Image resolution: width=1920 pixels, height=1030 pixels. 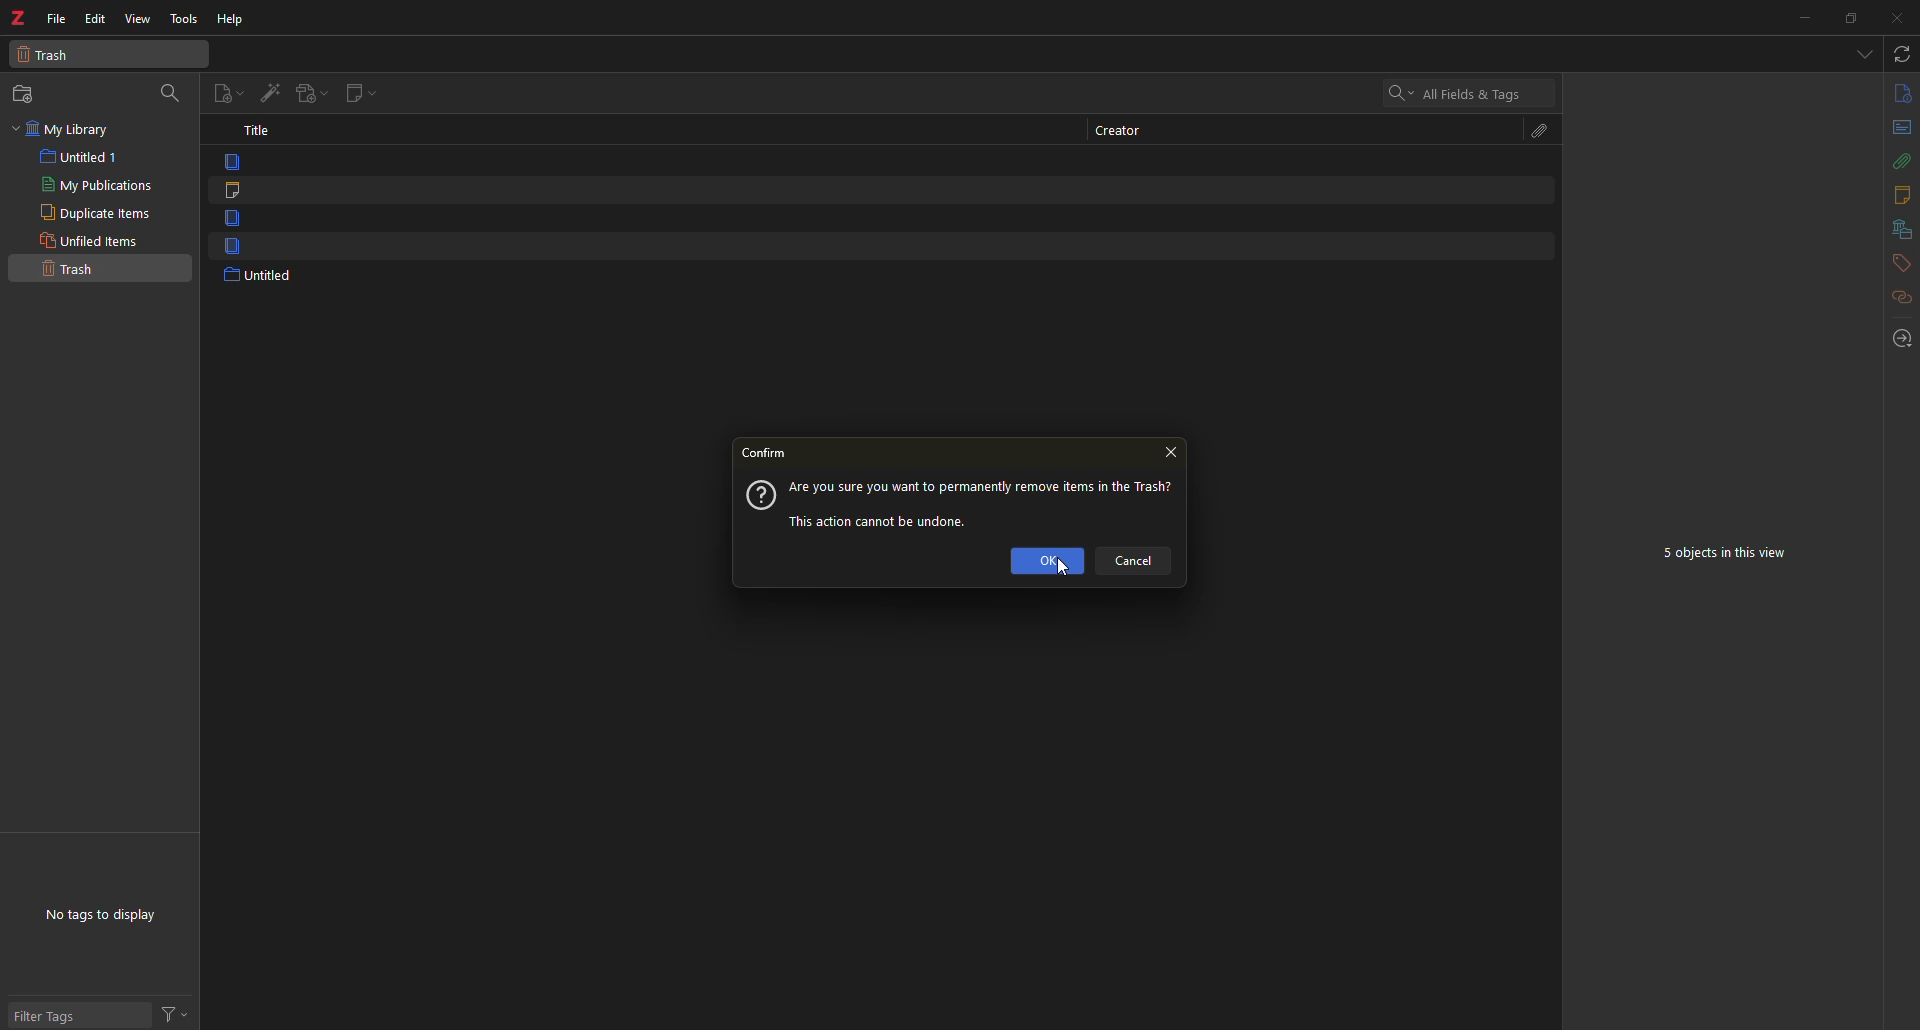 What do you see at coordinates (101, 185) in the screenshot?
I see `my pubications` at bounding box center [101, 185].